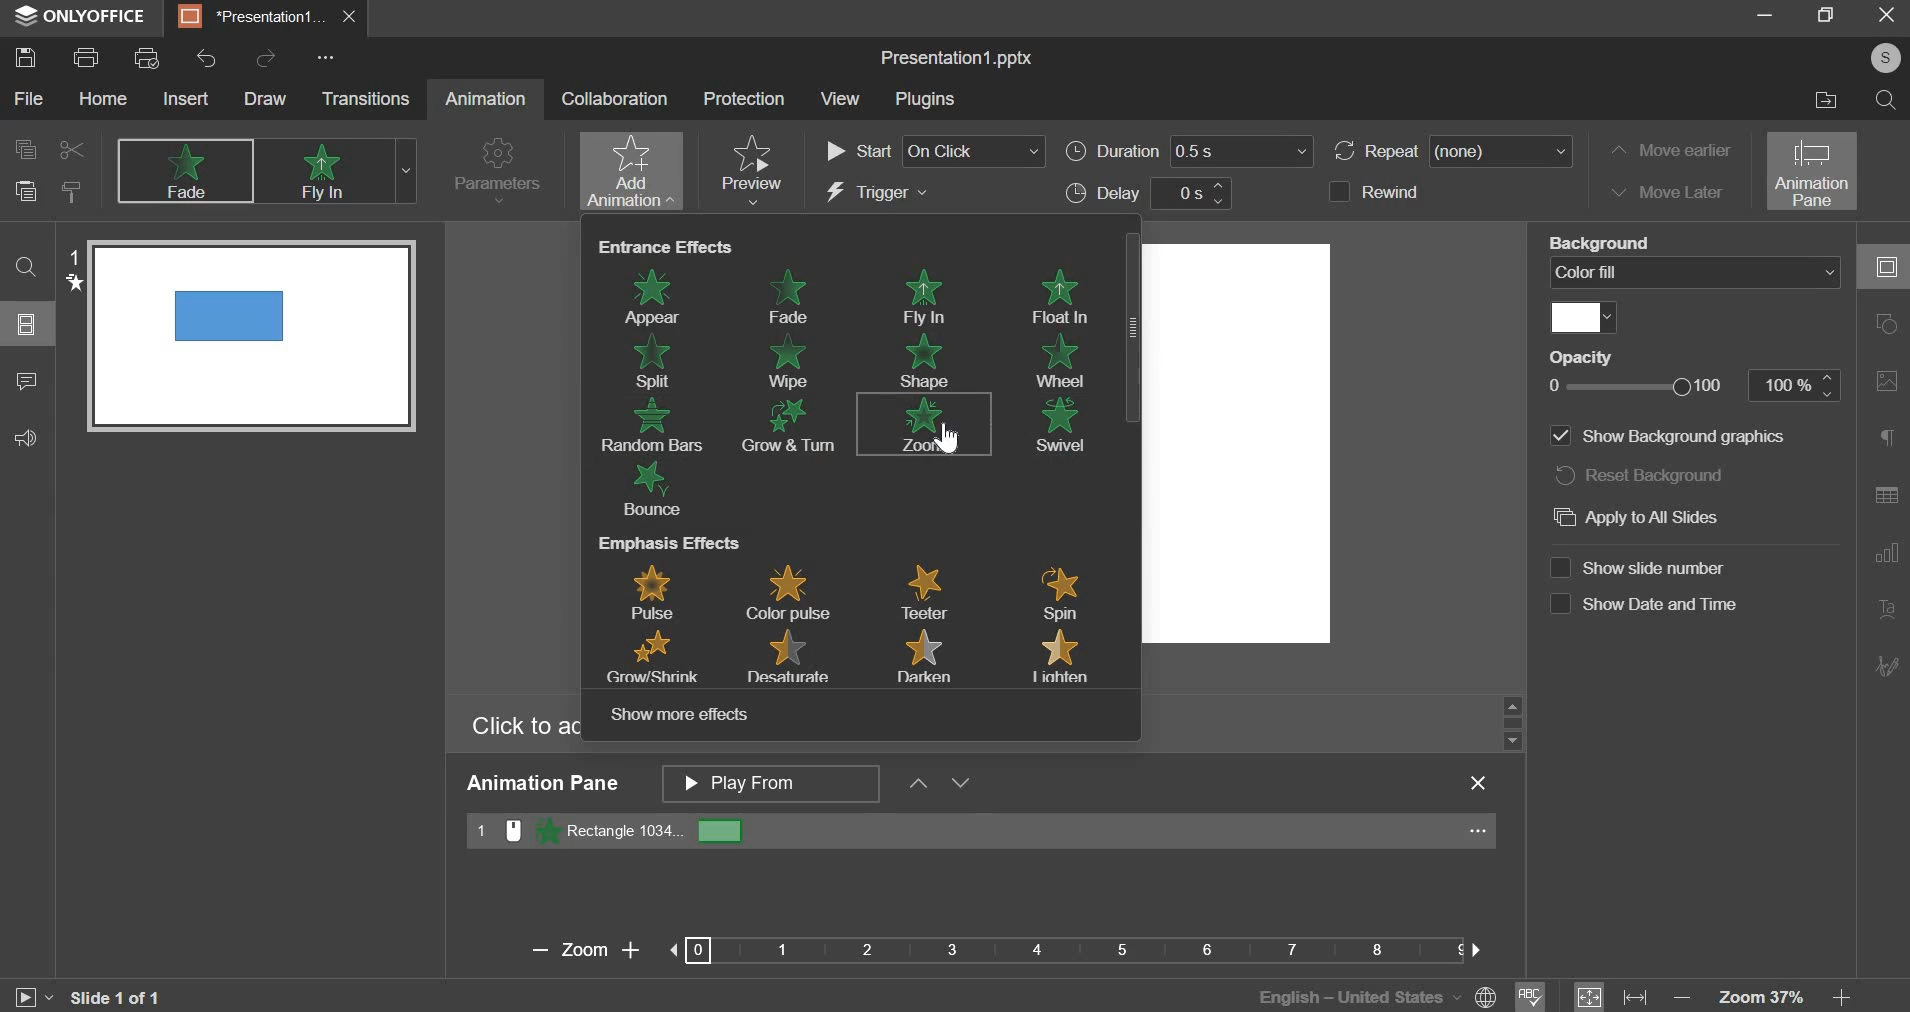  Describe the element at coordinates (74, 192) in the screenshot. I see `copy style` at that location.